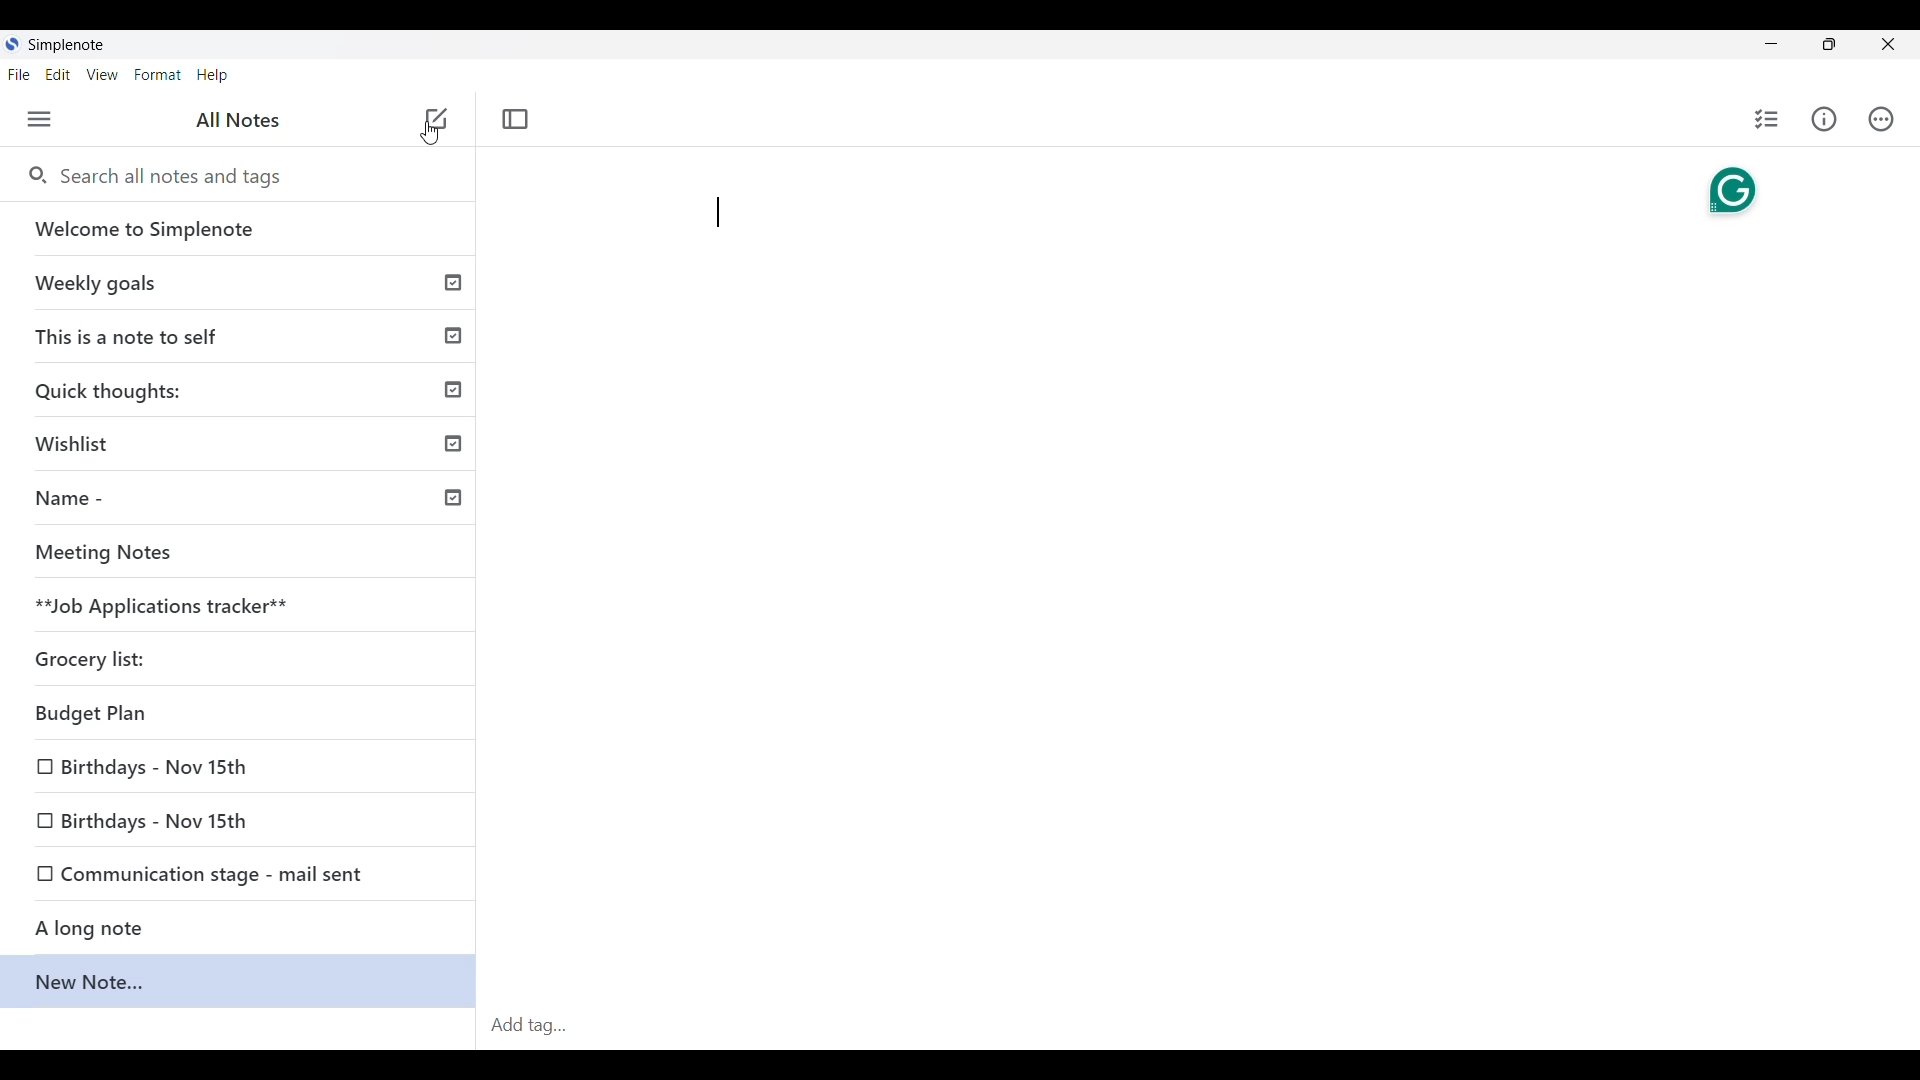  I want to click on Search all notes and tags, so click(180, 177).